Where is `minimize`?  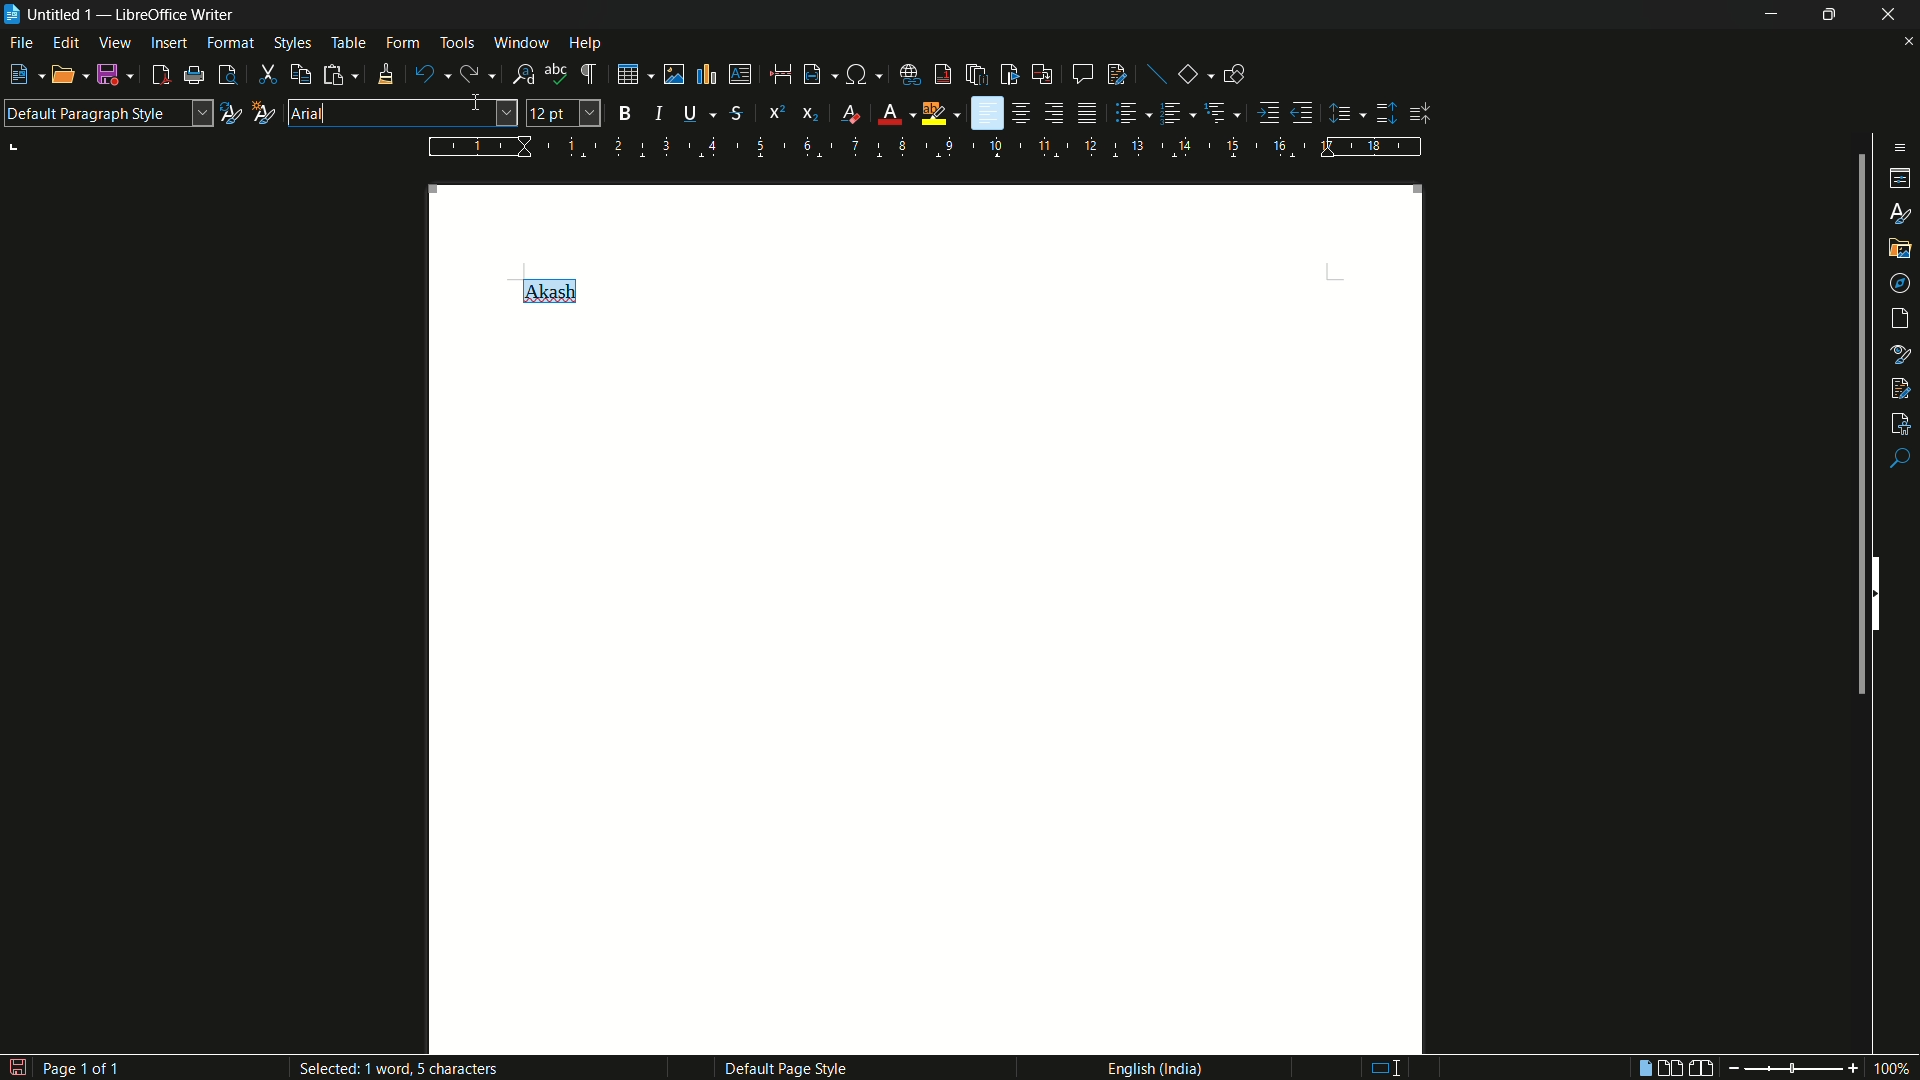
minimize is located at coordinates (1765, 15).